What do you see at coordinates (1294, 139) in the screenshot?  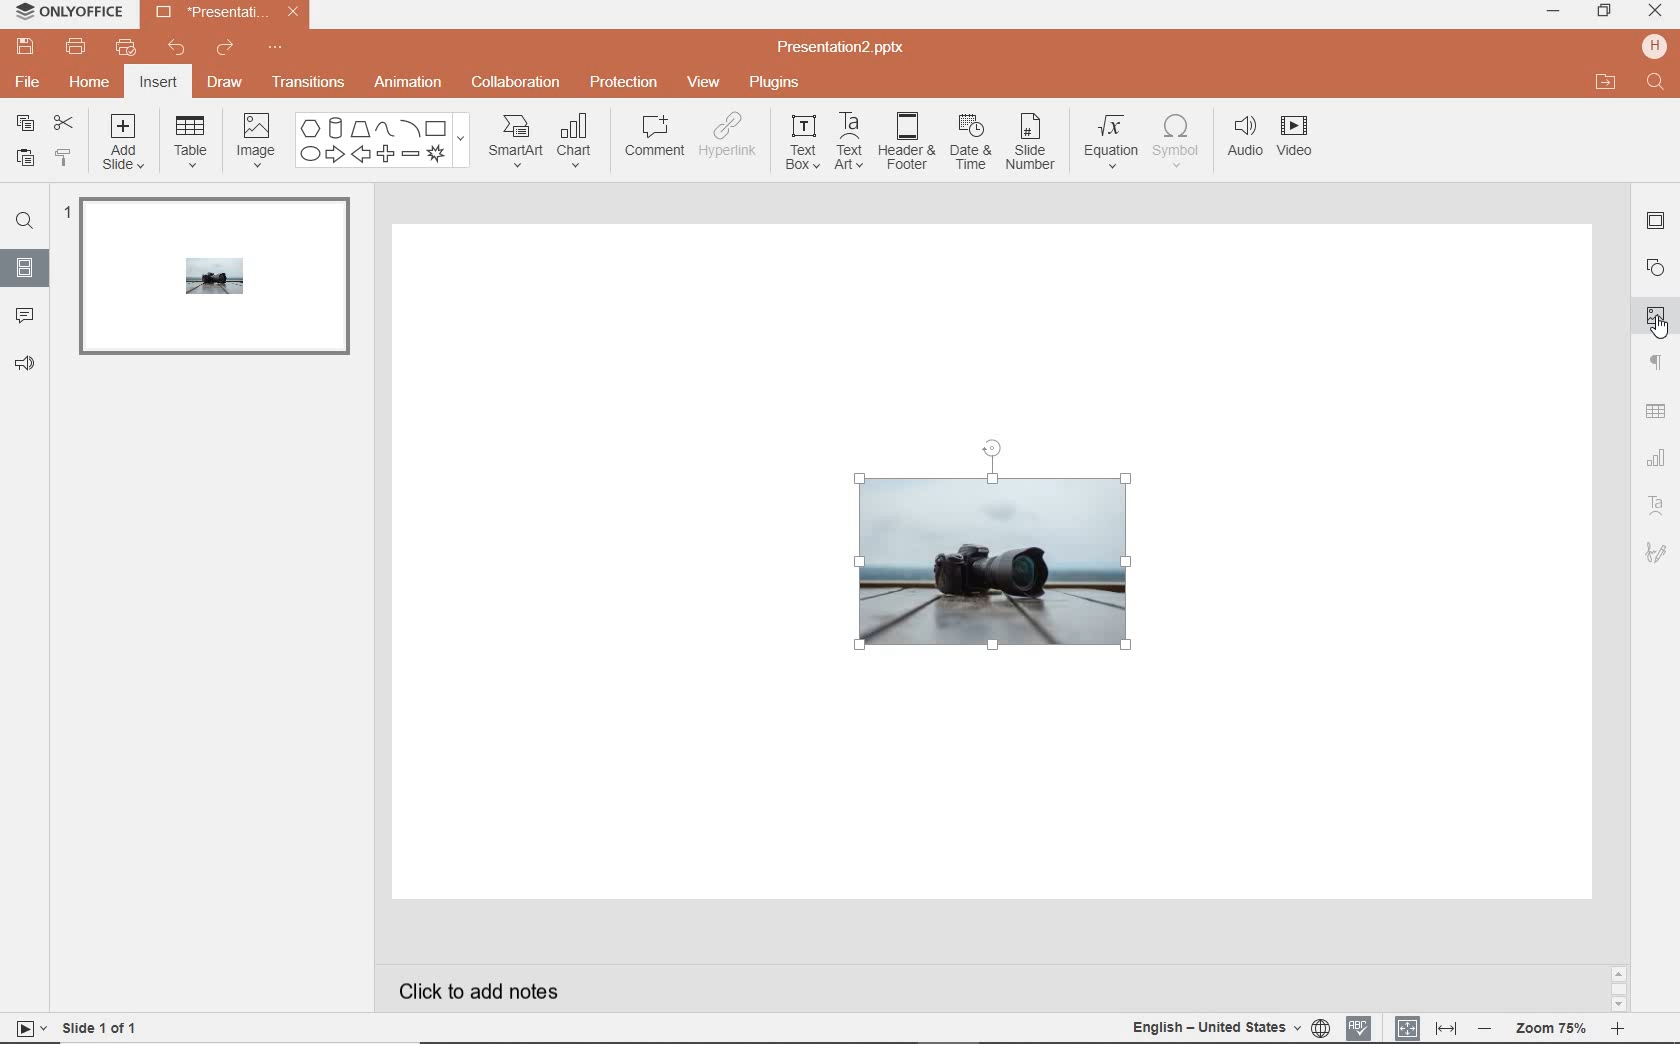 I see `videos` at bounding box center [1294, 139].